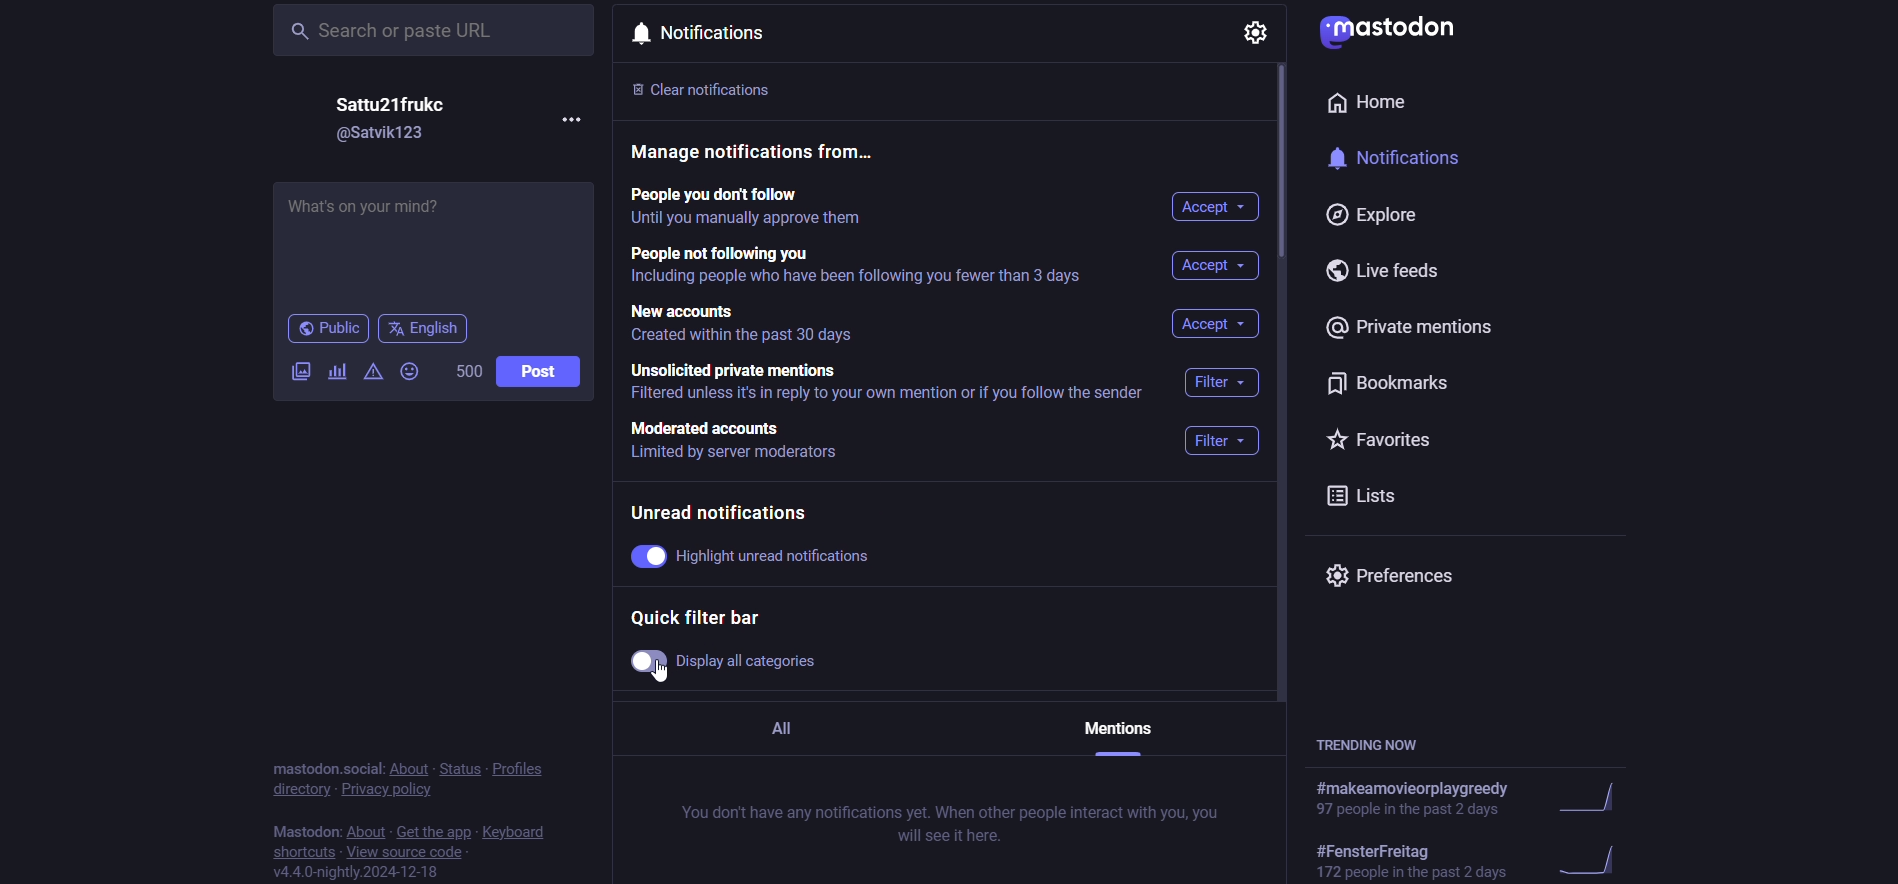 This screenshot has height=884, width=1898. I want to click on cursor, so click(664, 676).